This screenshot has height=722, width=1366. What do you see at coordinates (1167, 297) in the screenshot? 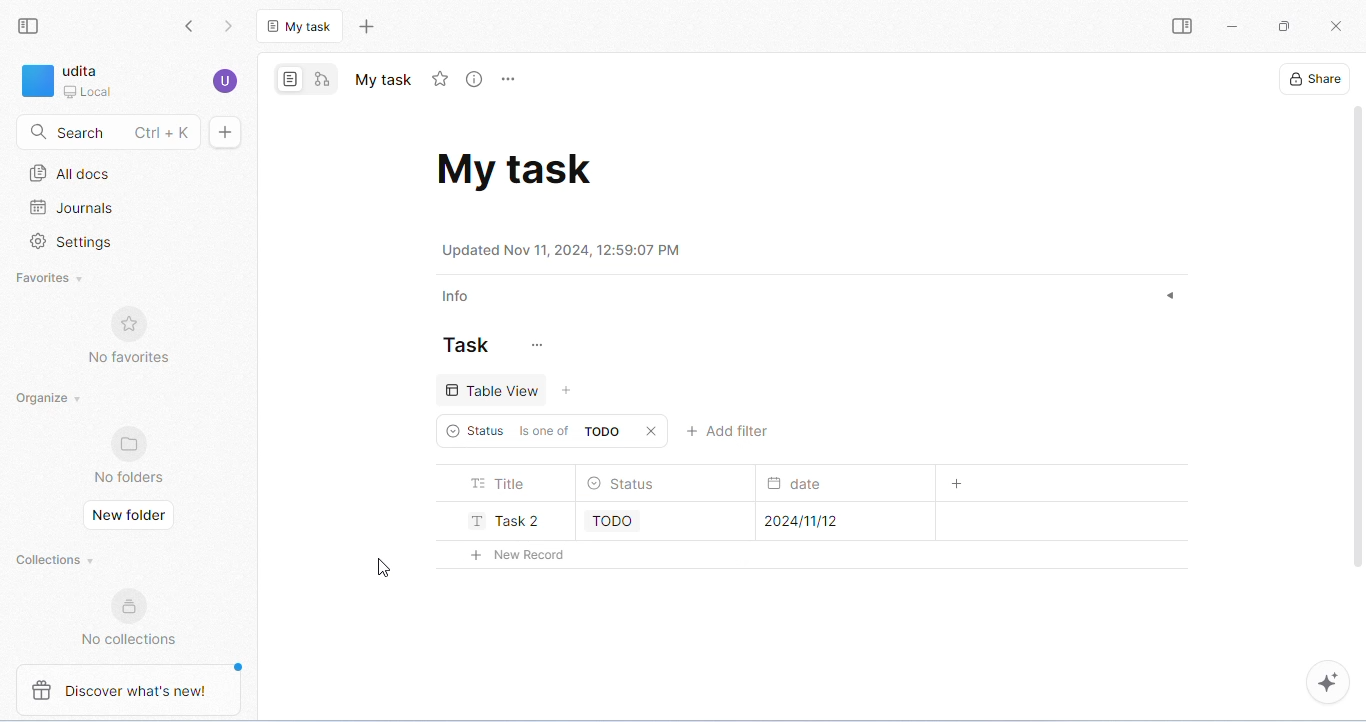
I see `expand` at bounding box center [1167, 297].